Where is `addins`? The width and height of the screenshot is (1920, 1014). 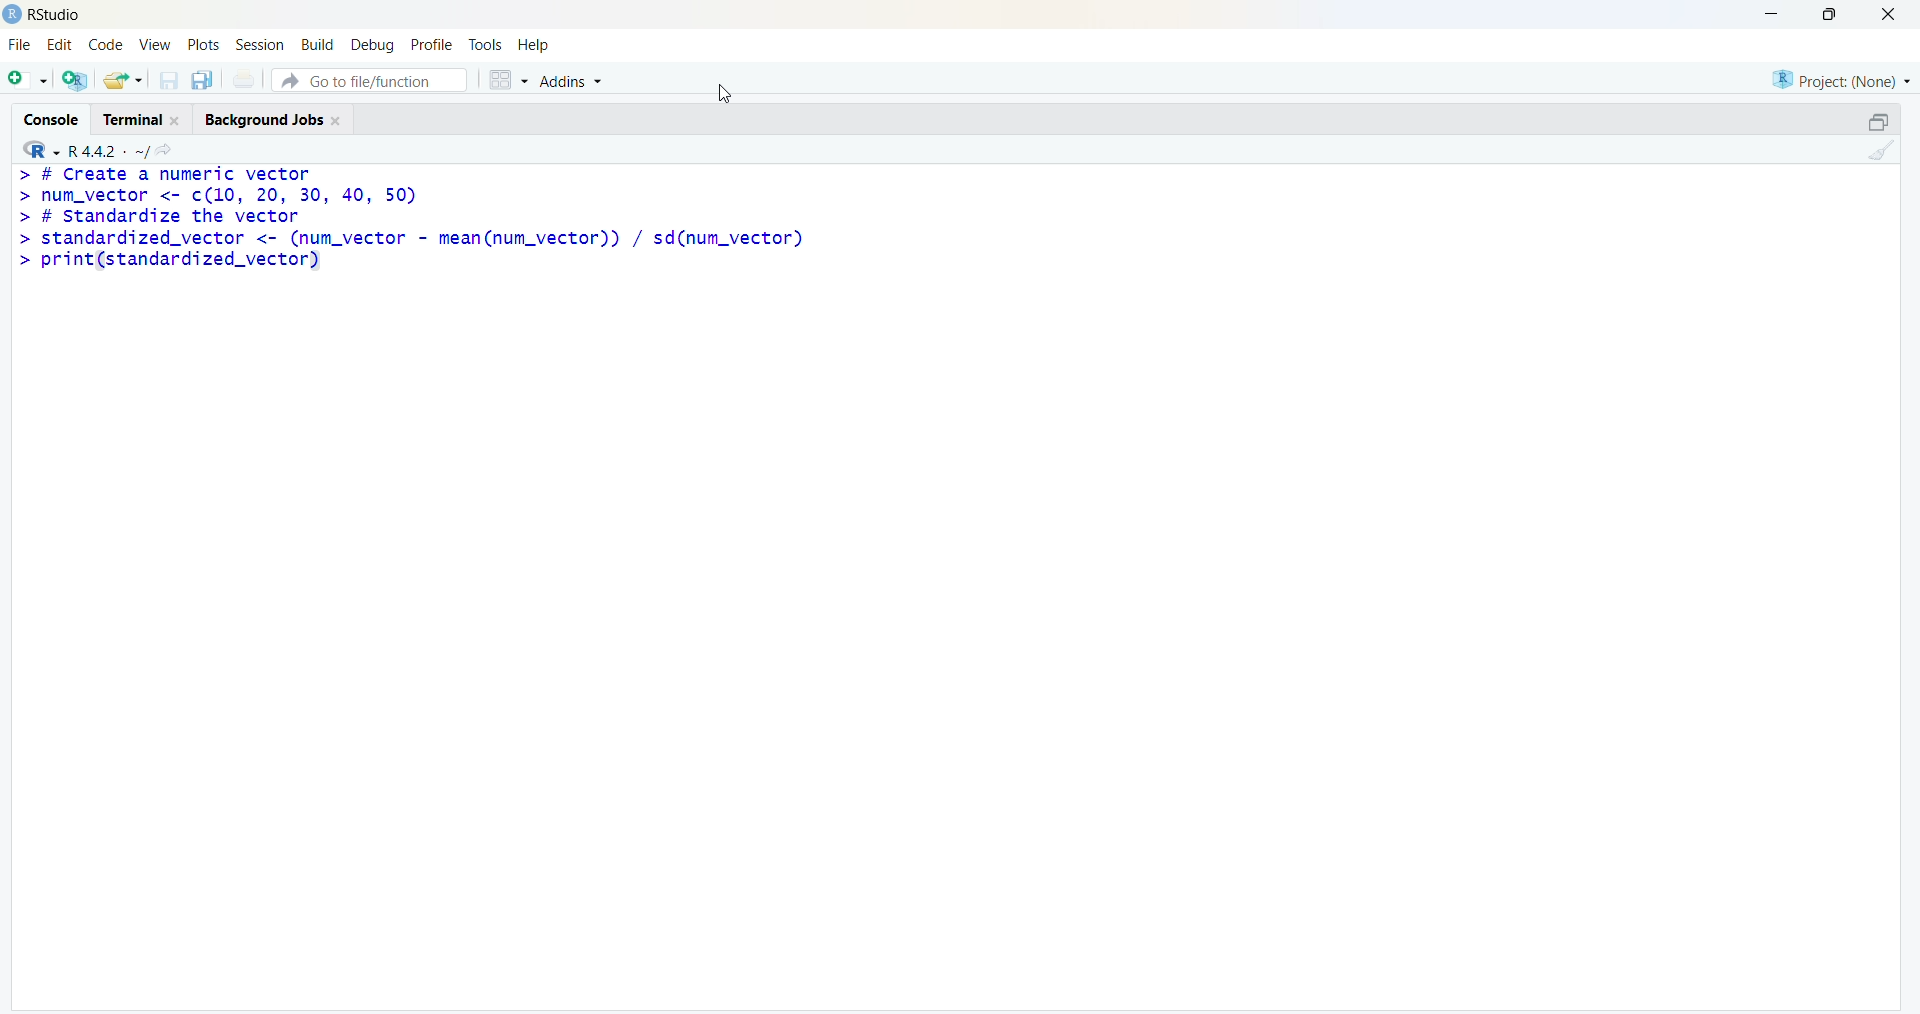 addins is located at coordinates (572, 82).